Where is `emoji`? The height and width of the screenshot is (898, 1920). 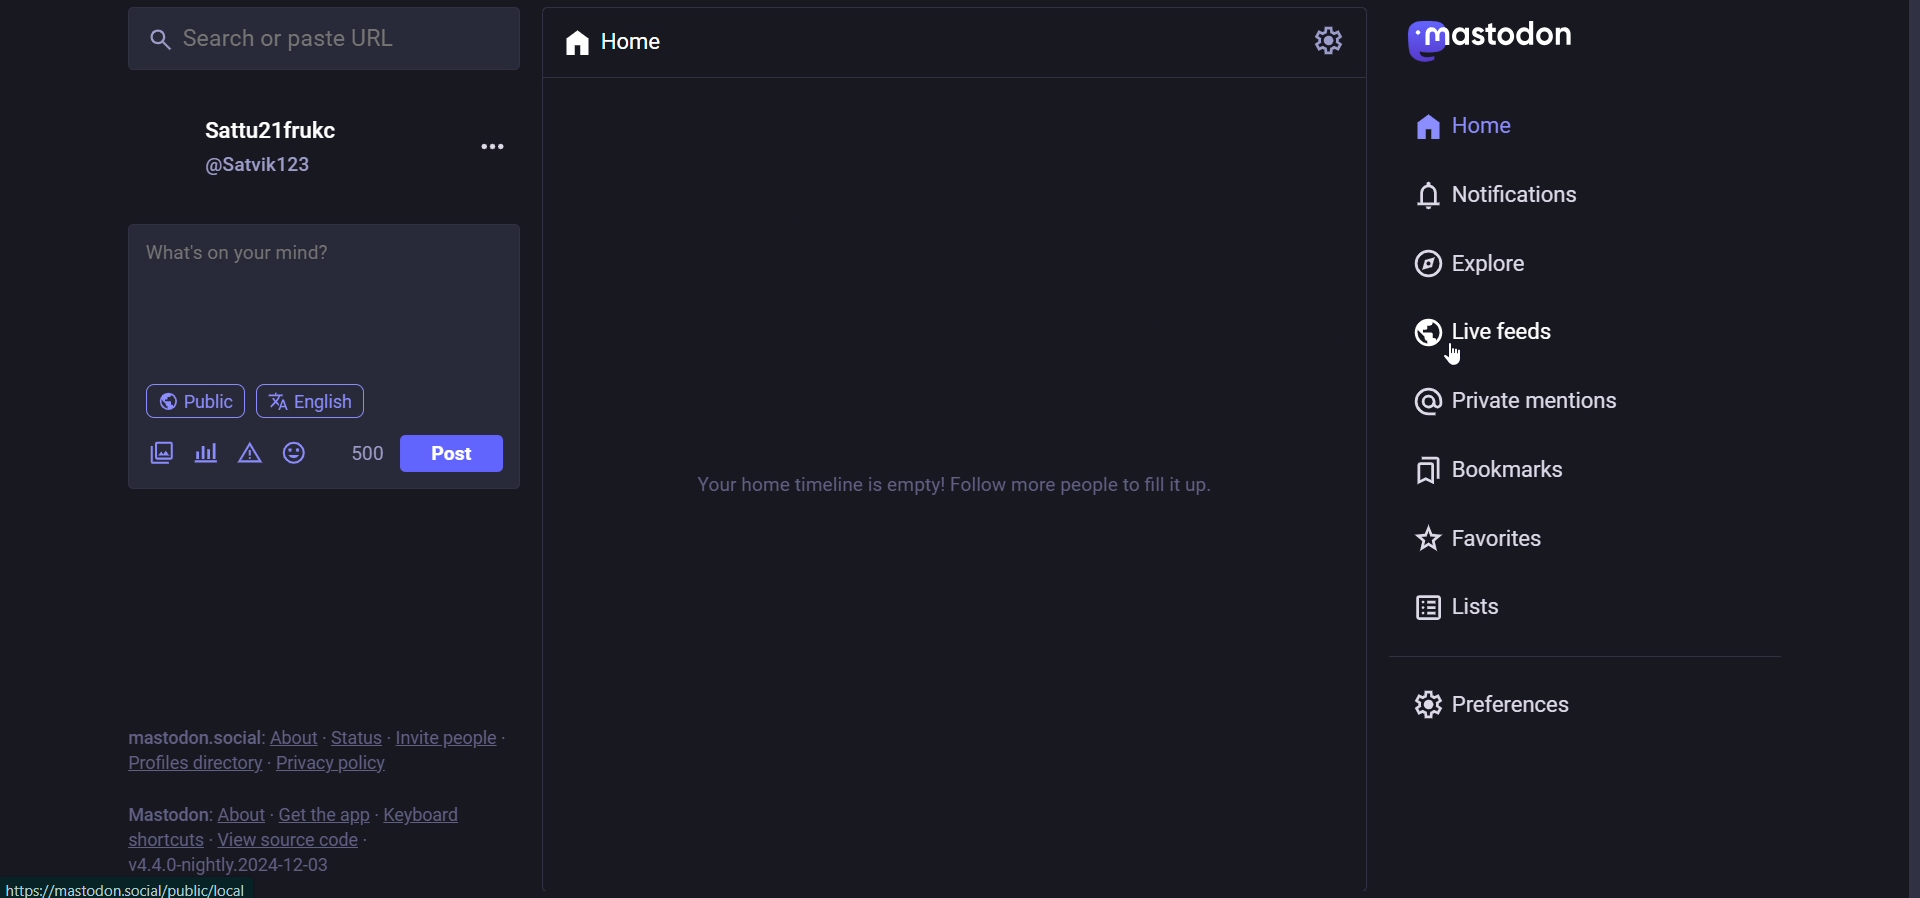 emoji is located at coordinates (293, 455).